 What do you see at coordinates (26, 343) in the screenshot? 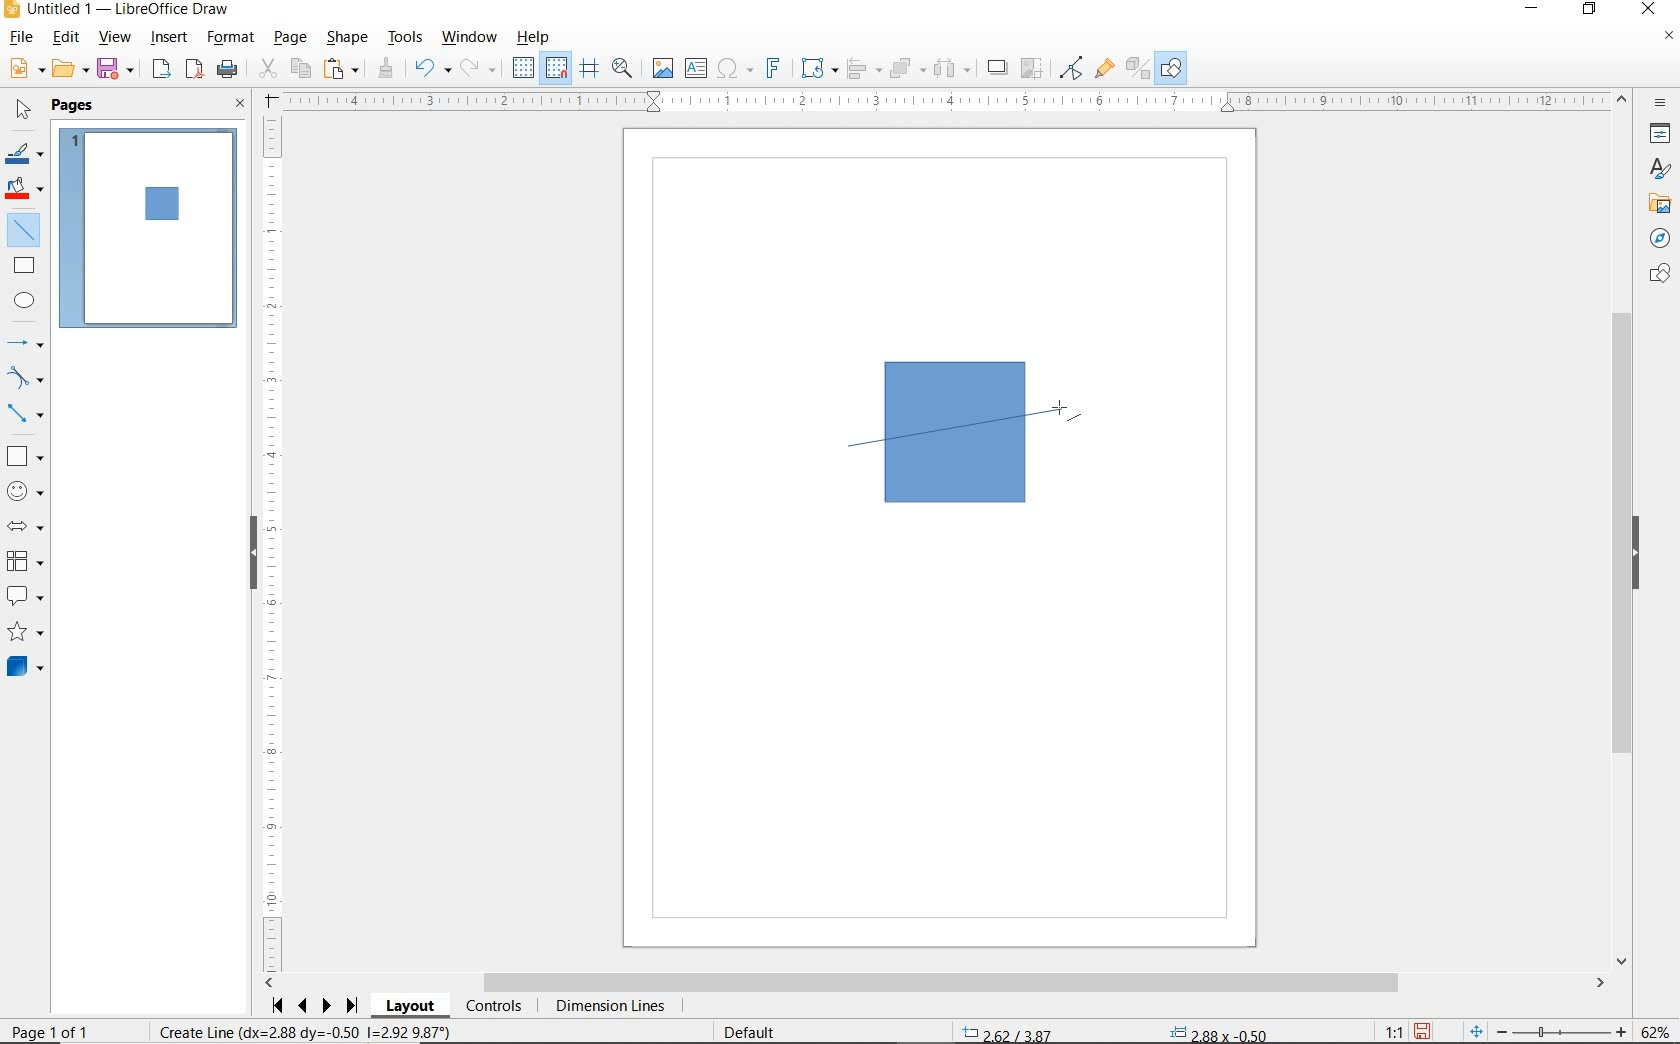
I see `LINES AND ARROWS` at bounding box center [26, 343].